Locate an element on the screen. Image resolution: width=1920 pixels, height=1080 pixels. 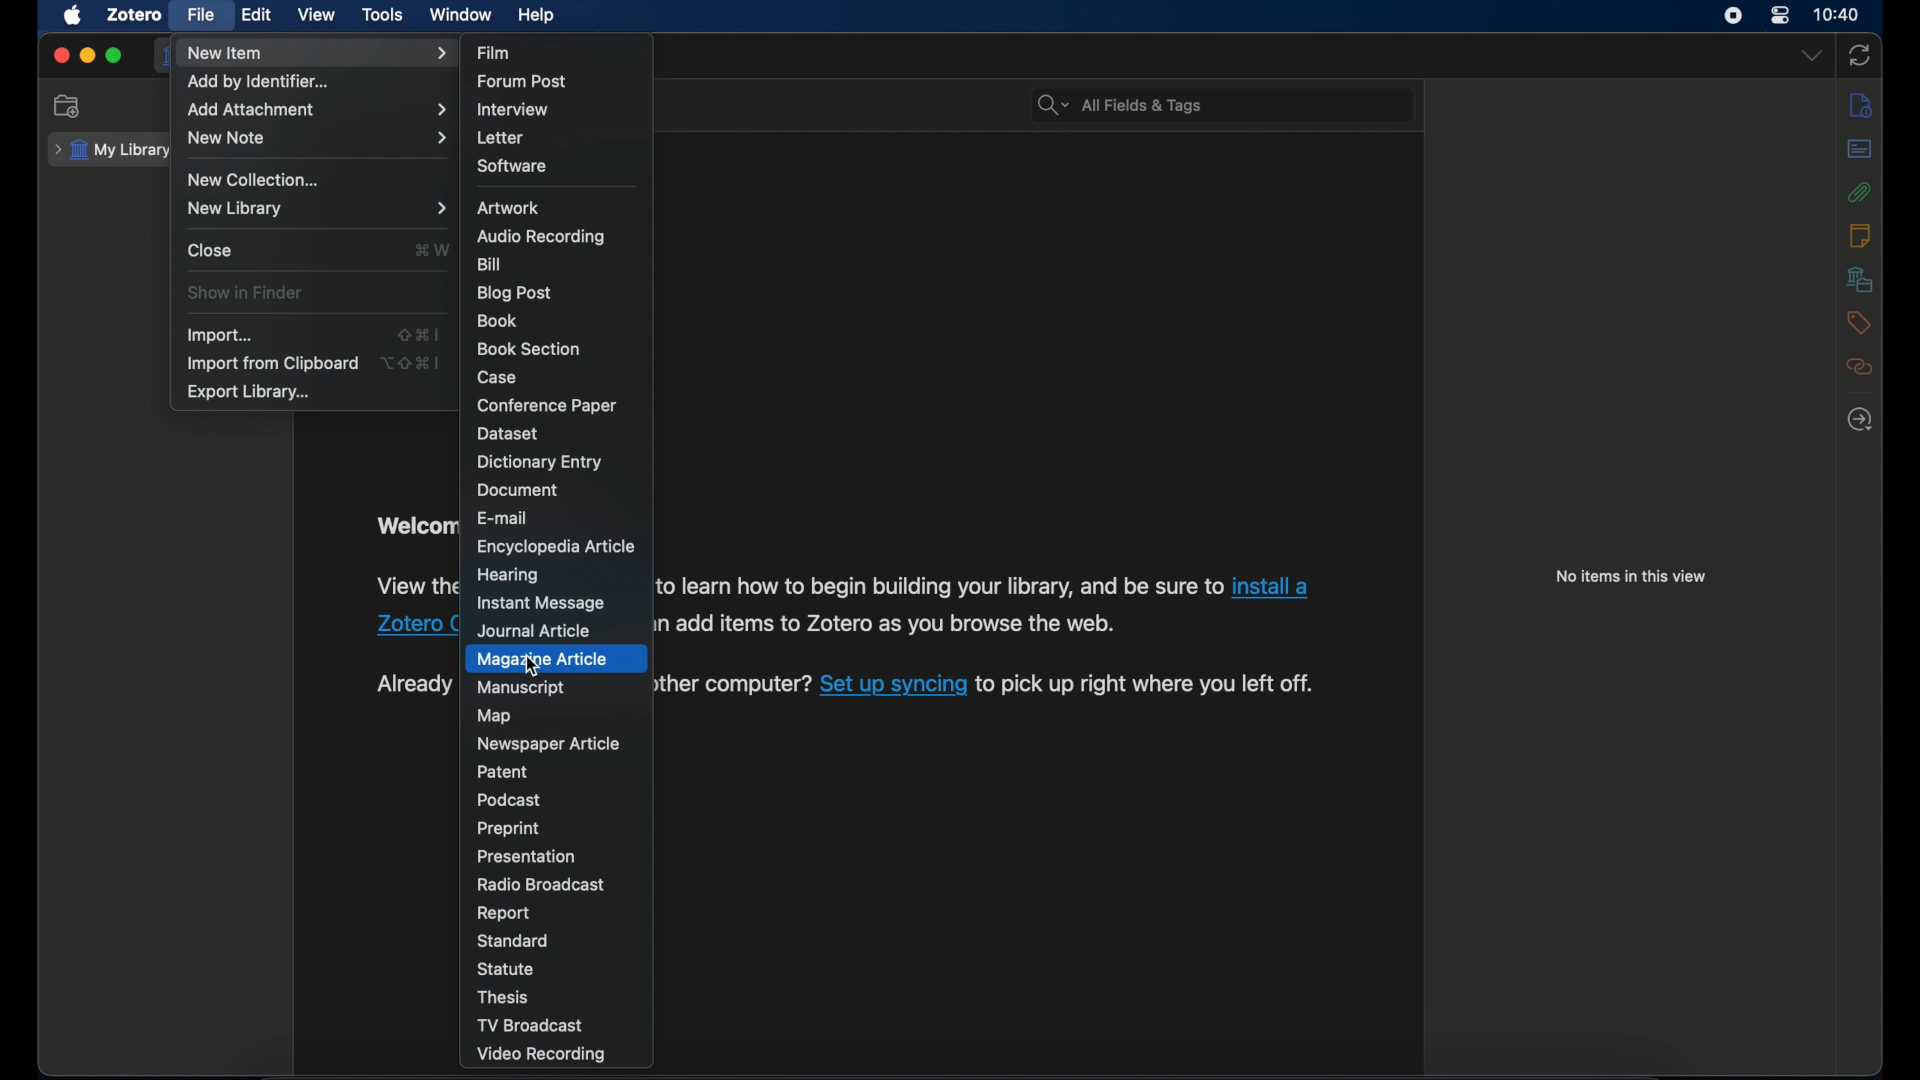
manuscript is located at coordinates (520, 688).